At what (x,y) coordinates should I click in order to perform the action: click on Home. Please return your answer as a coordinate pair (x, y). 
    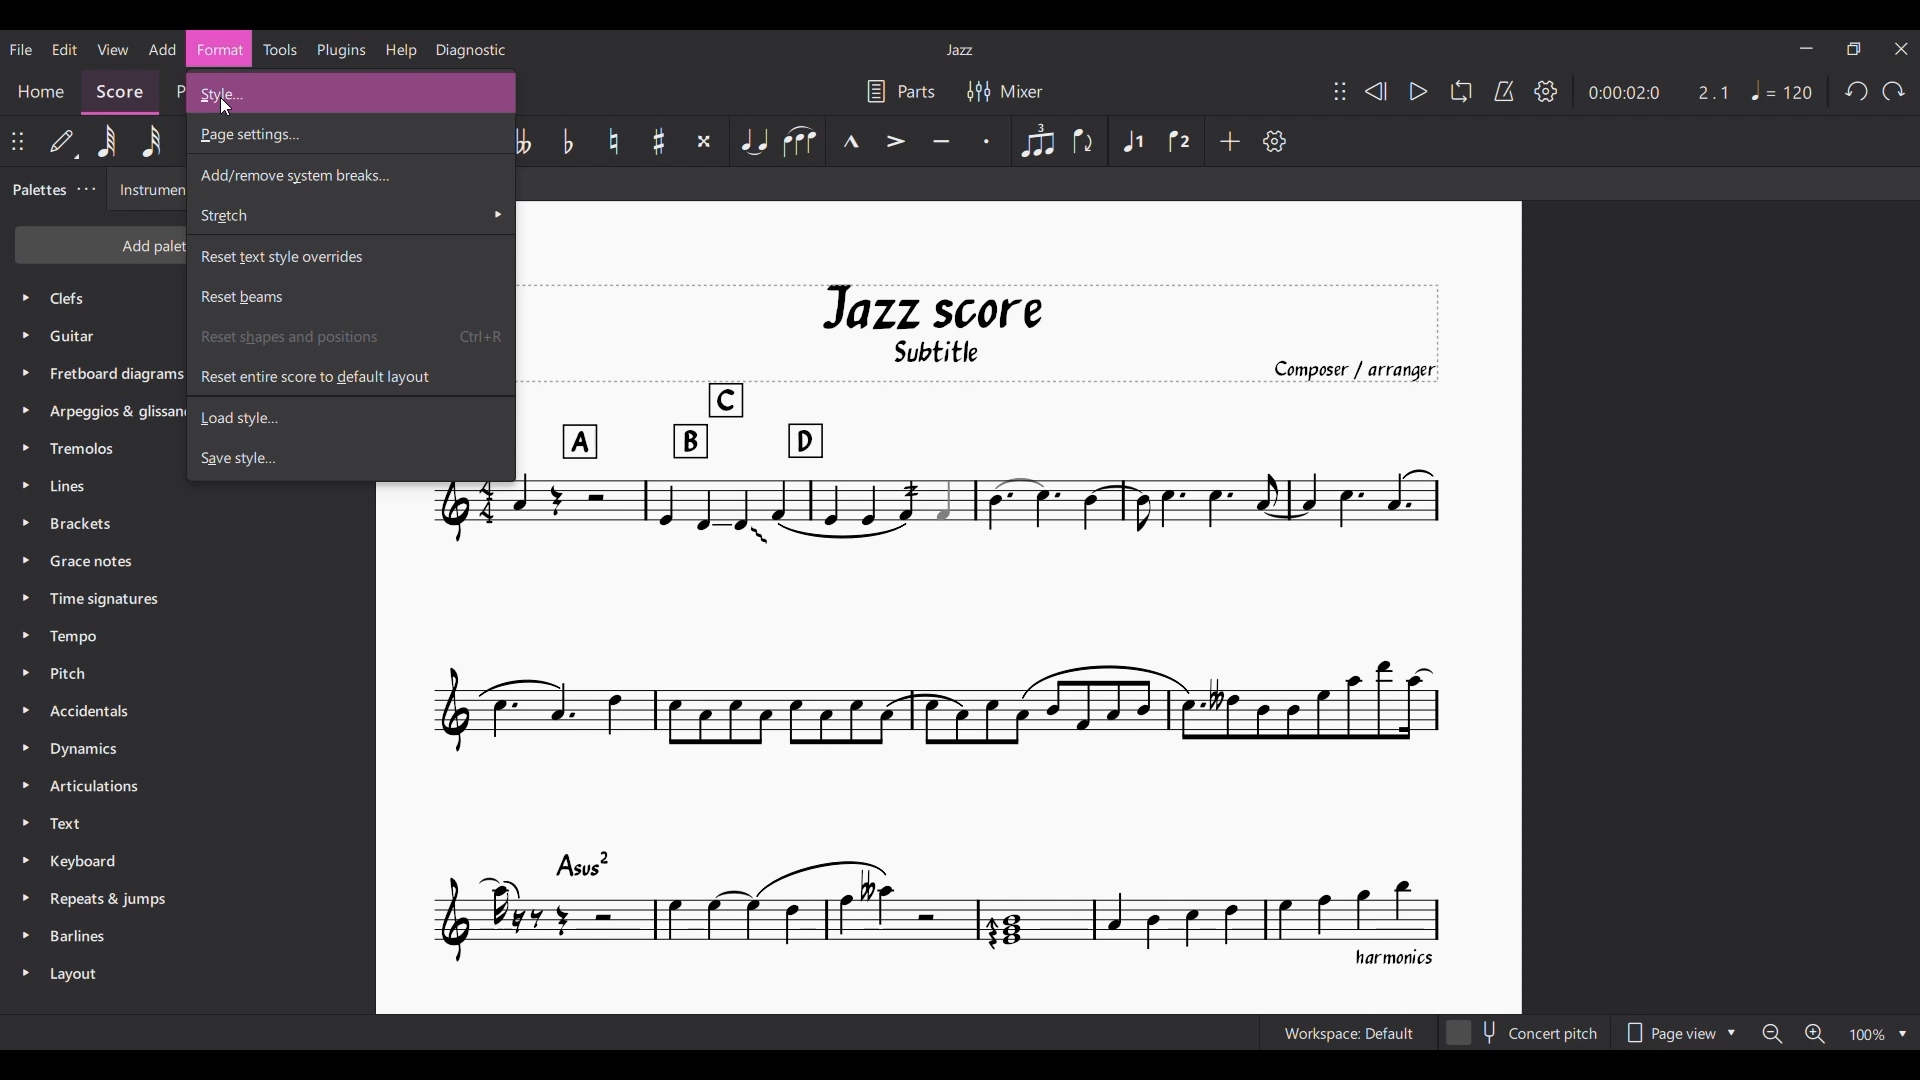
    Looking at the image, I should click on (41, 91).